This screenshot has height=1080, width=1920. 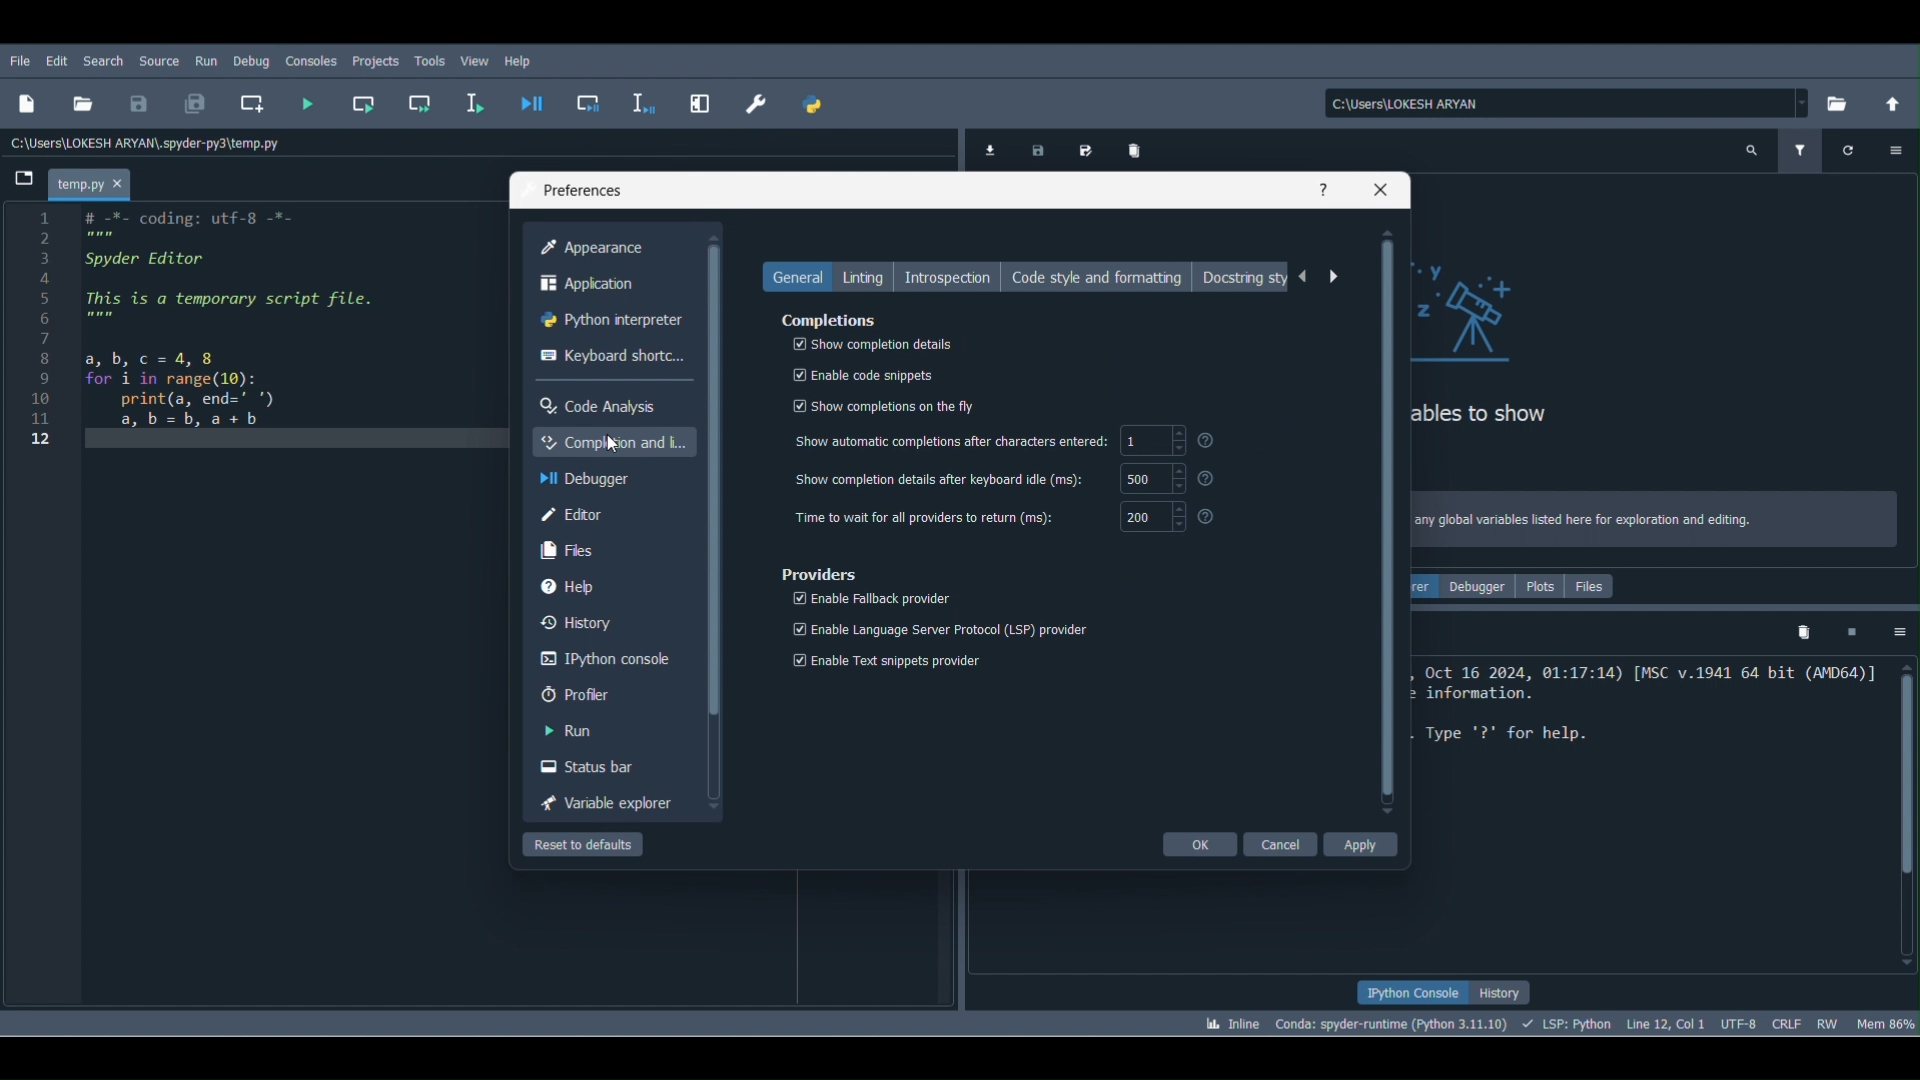 I want to click on Debugger, so click(x=598, y=480).